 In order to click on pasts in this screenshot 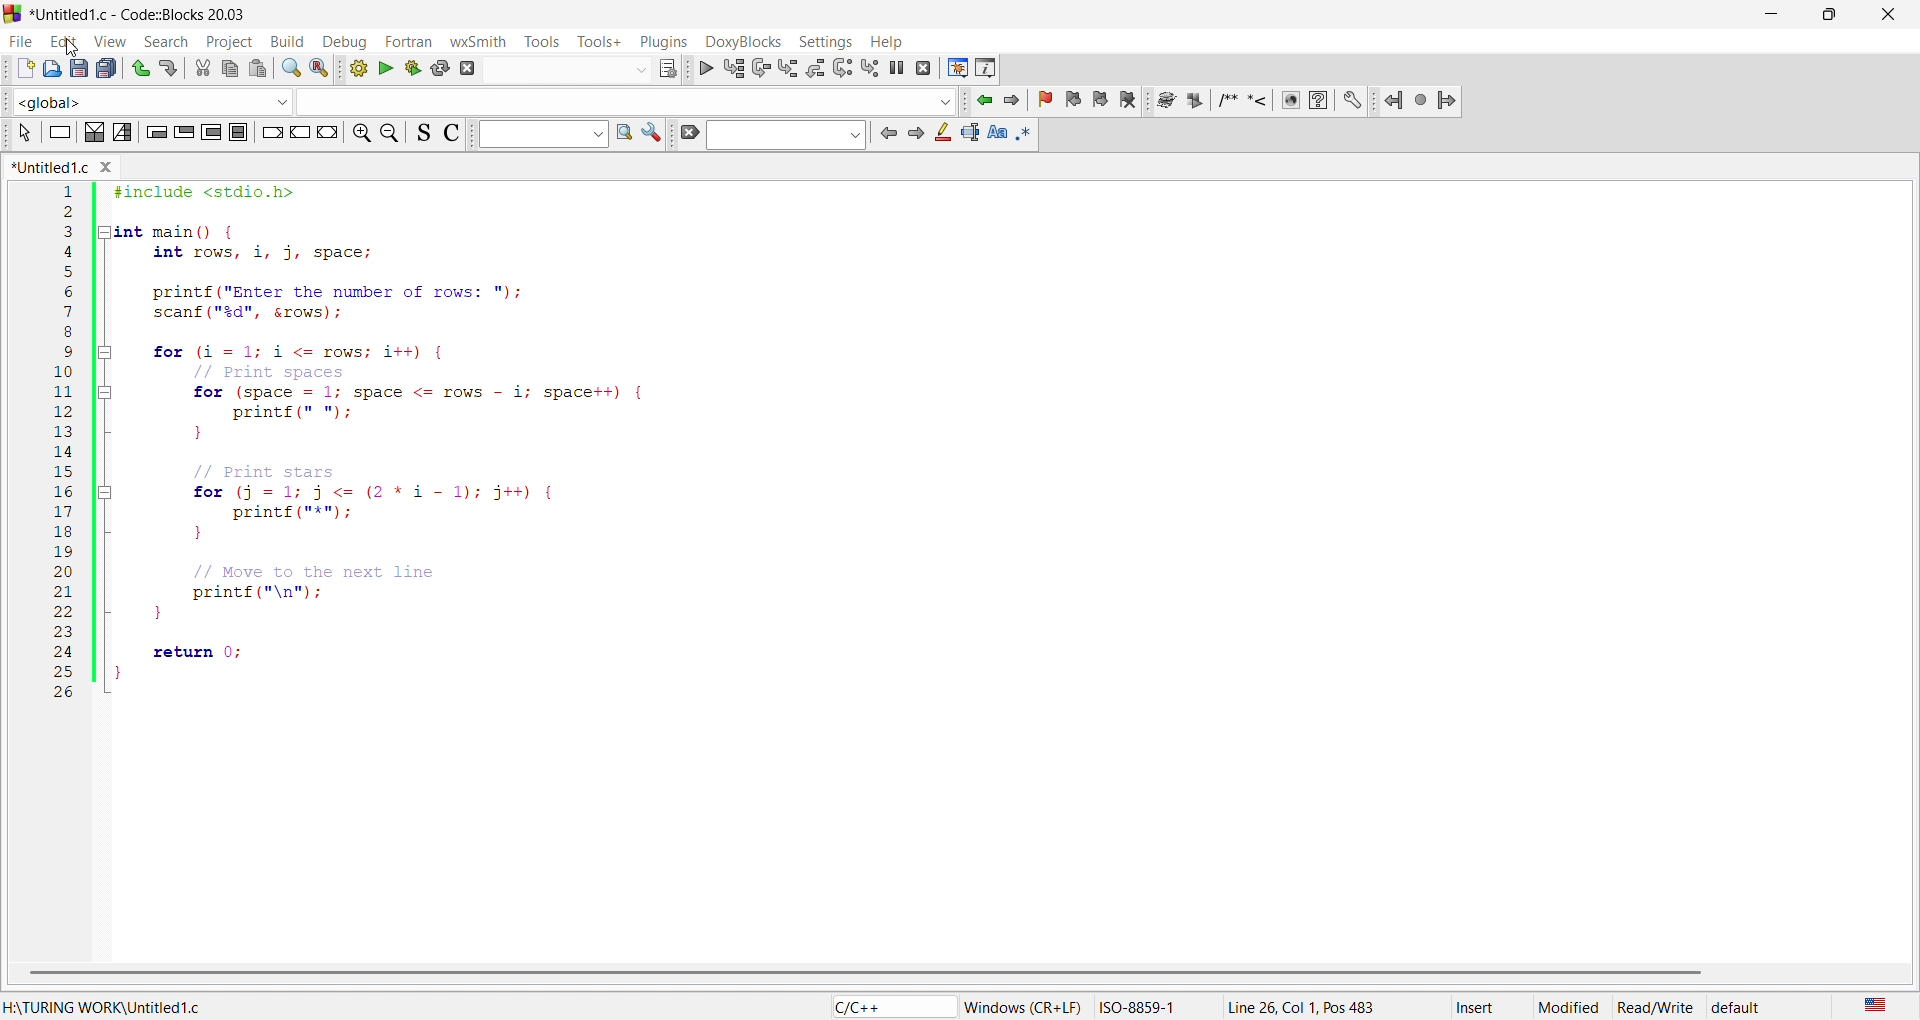, I will do `click(256, 68)`.